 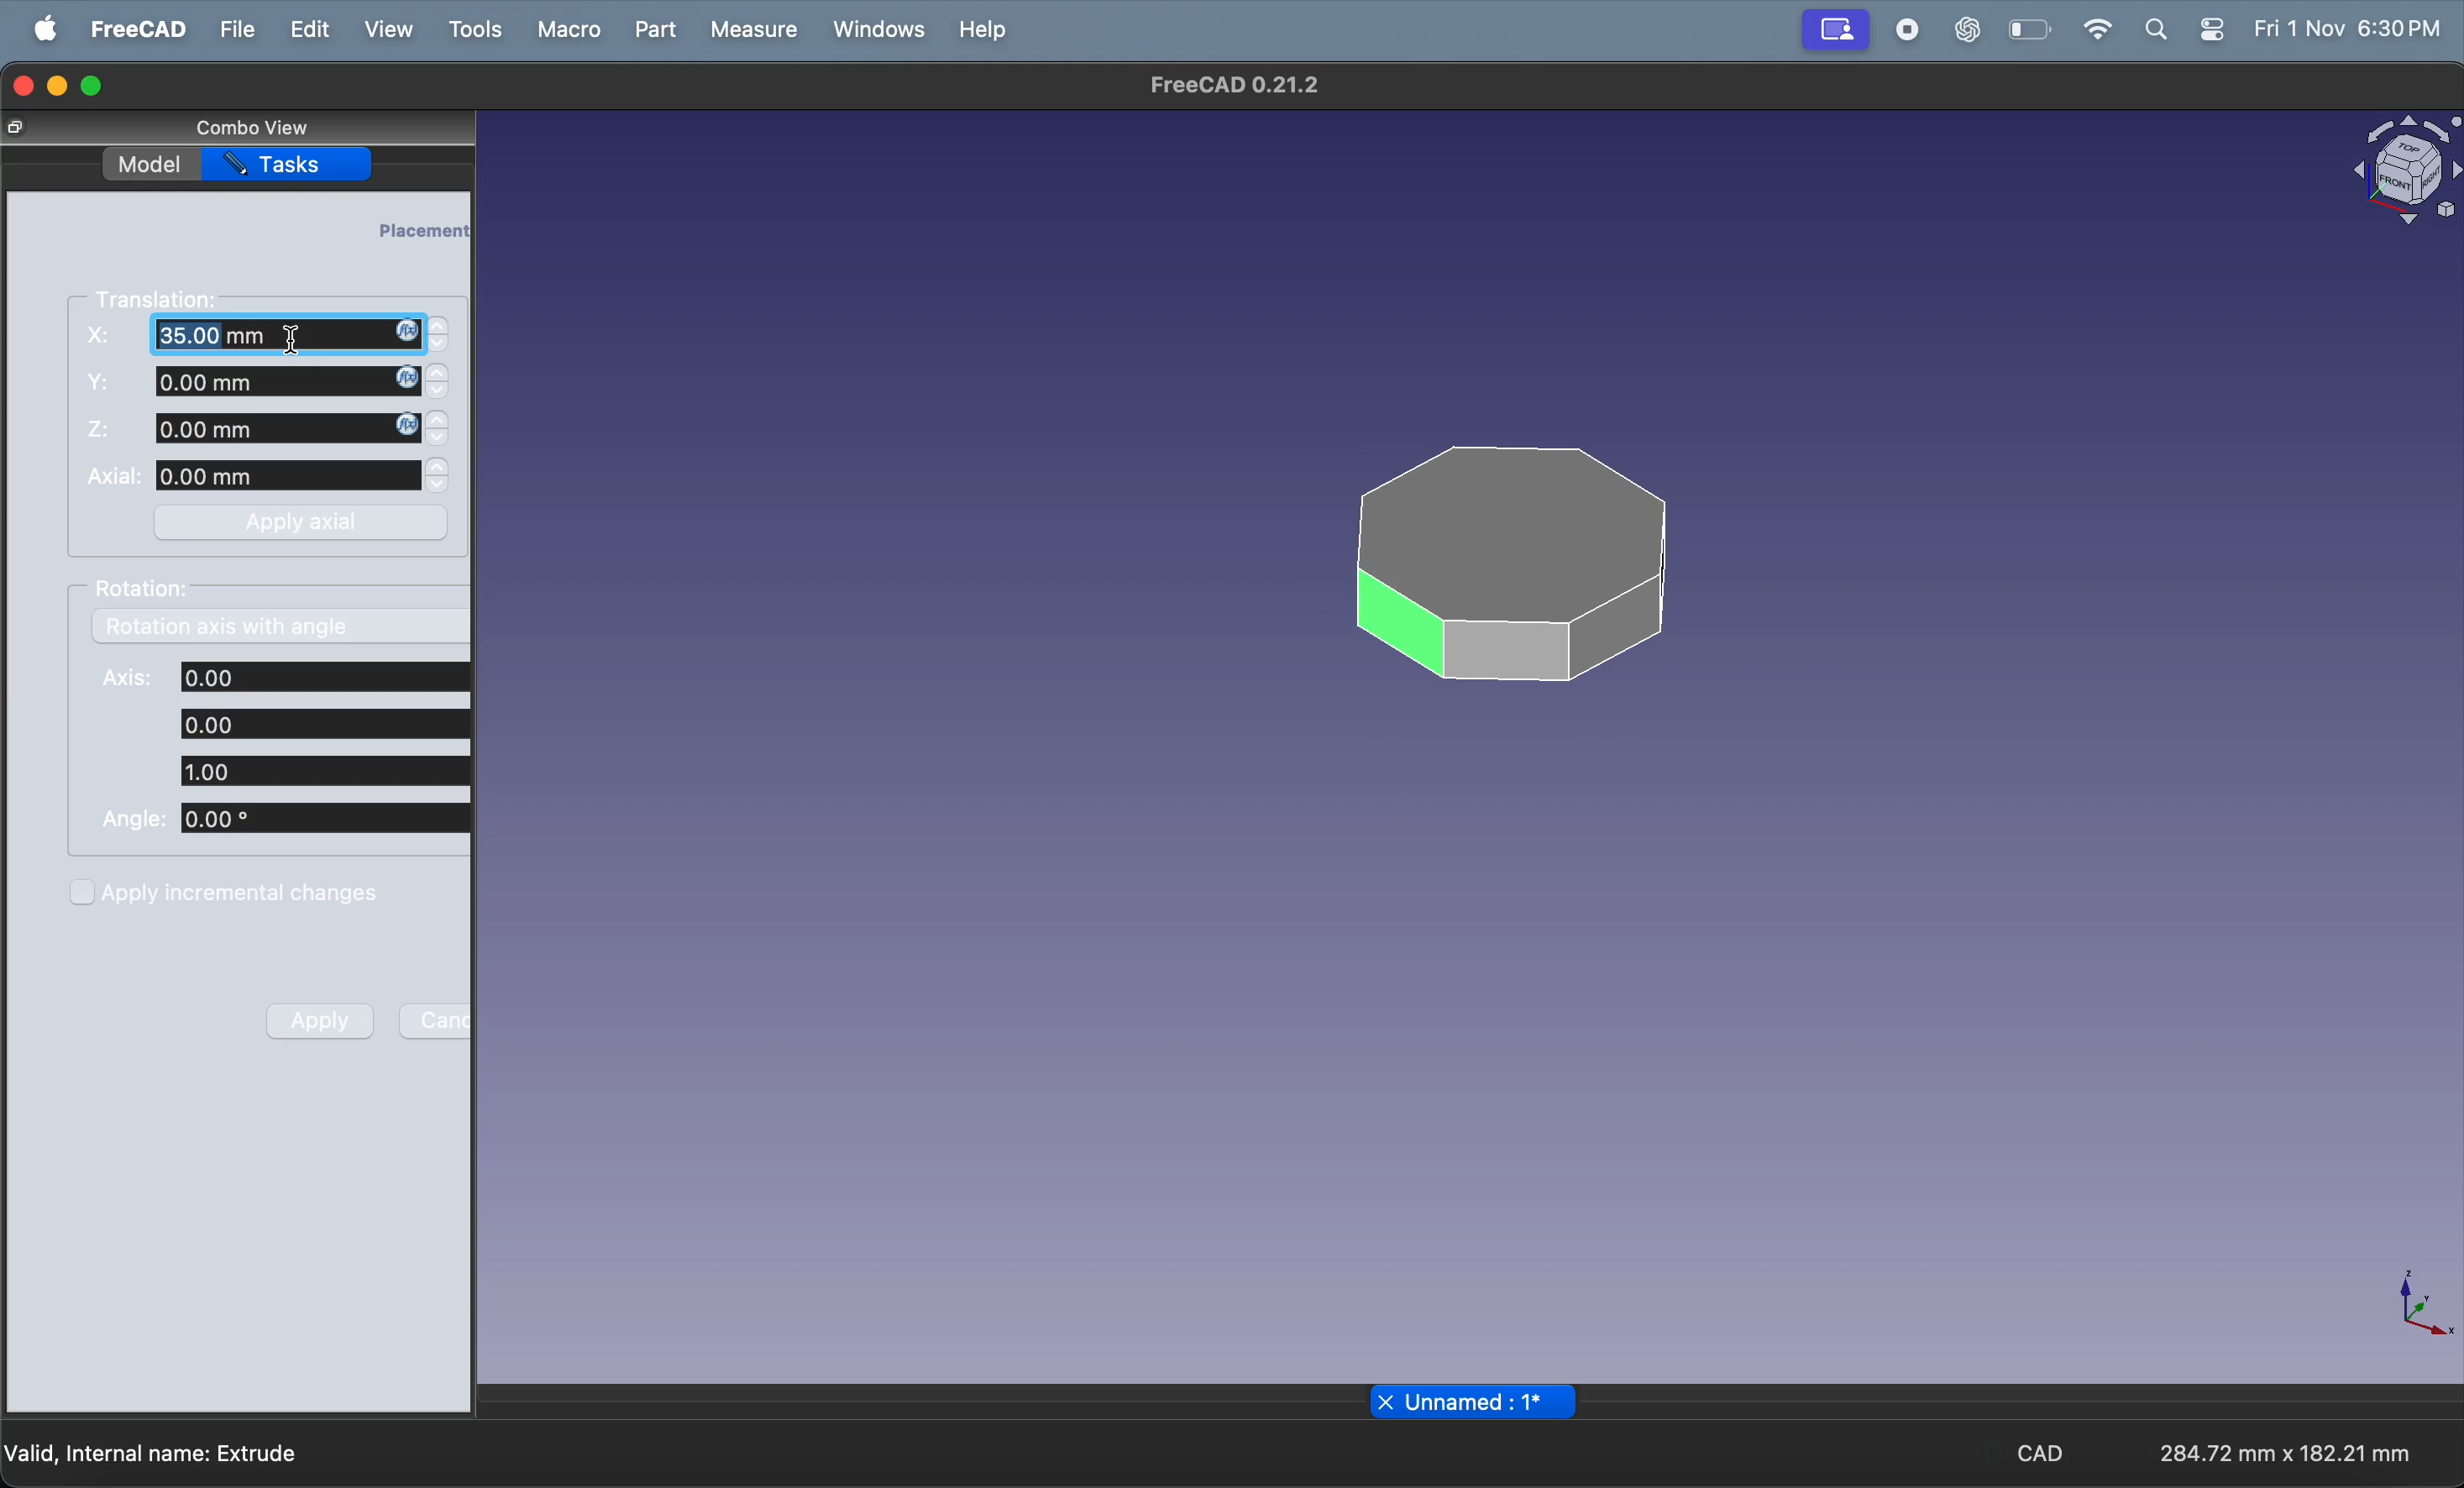 What do you see at coordinates (1967, 30) in the screenshot?
I see `chatgpt` at bounding box center [1967, 30].